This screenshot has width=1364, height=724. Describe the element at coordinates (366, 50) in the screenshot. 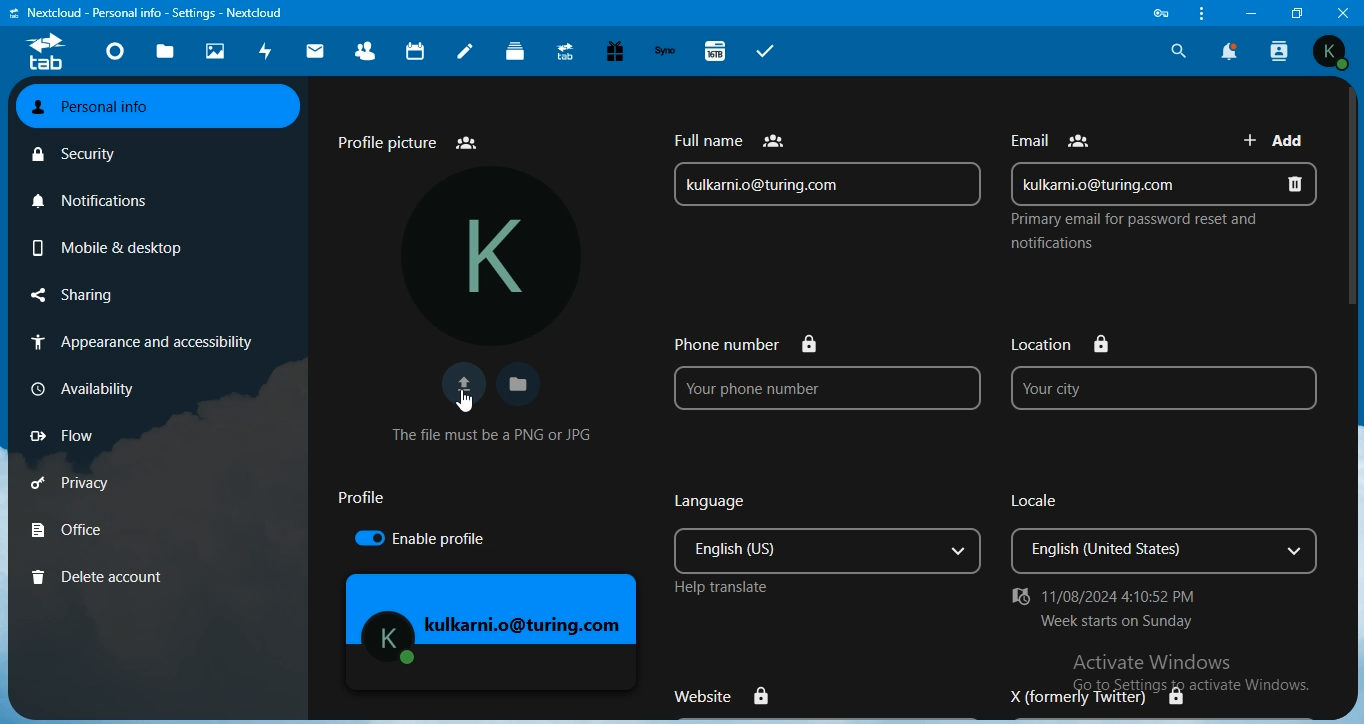

I see `contact` at that location.